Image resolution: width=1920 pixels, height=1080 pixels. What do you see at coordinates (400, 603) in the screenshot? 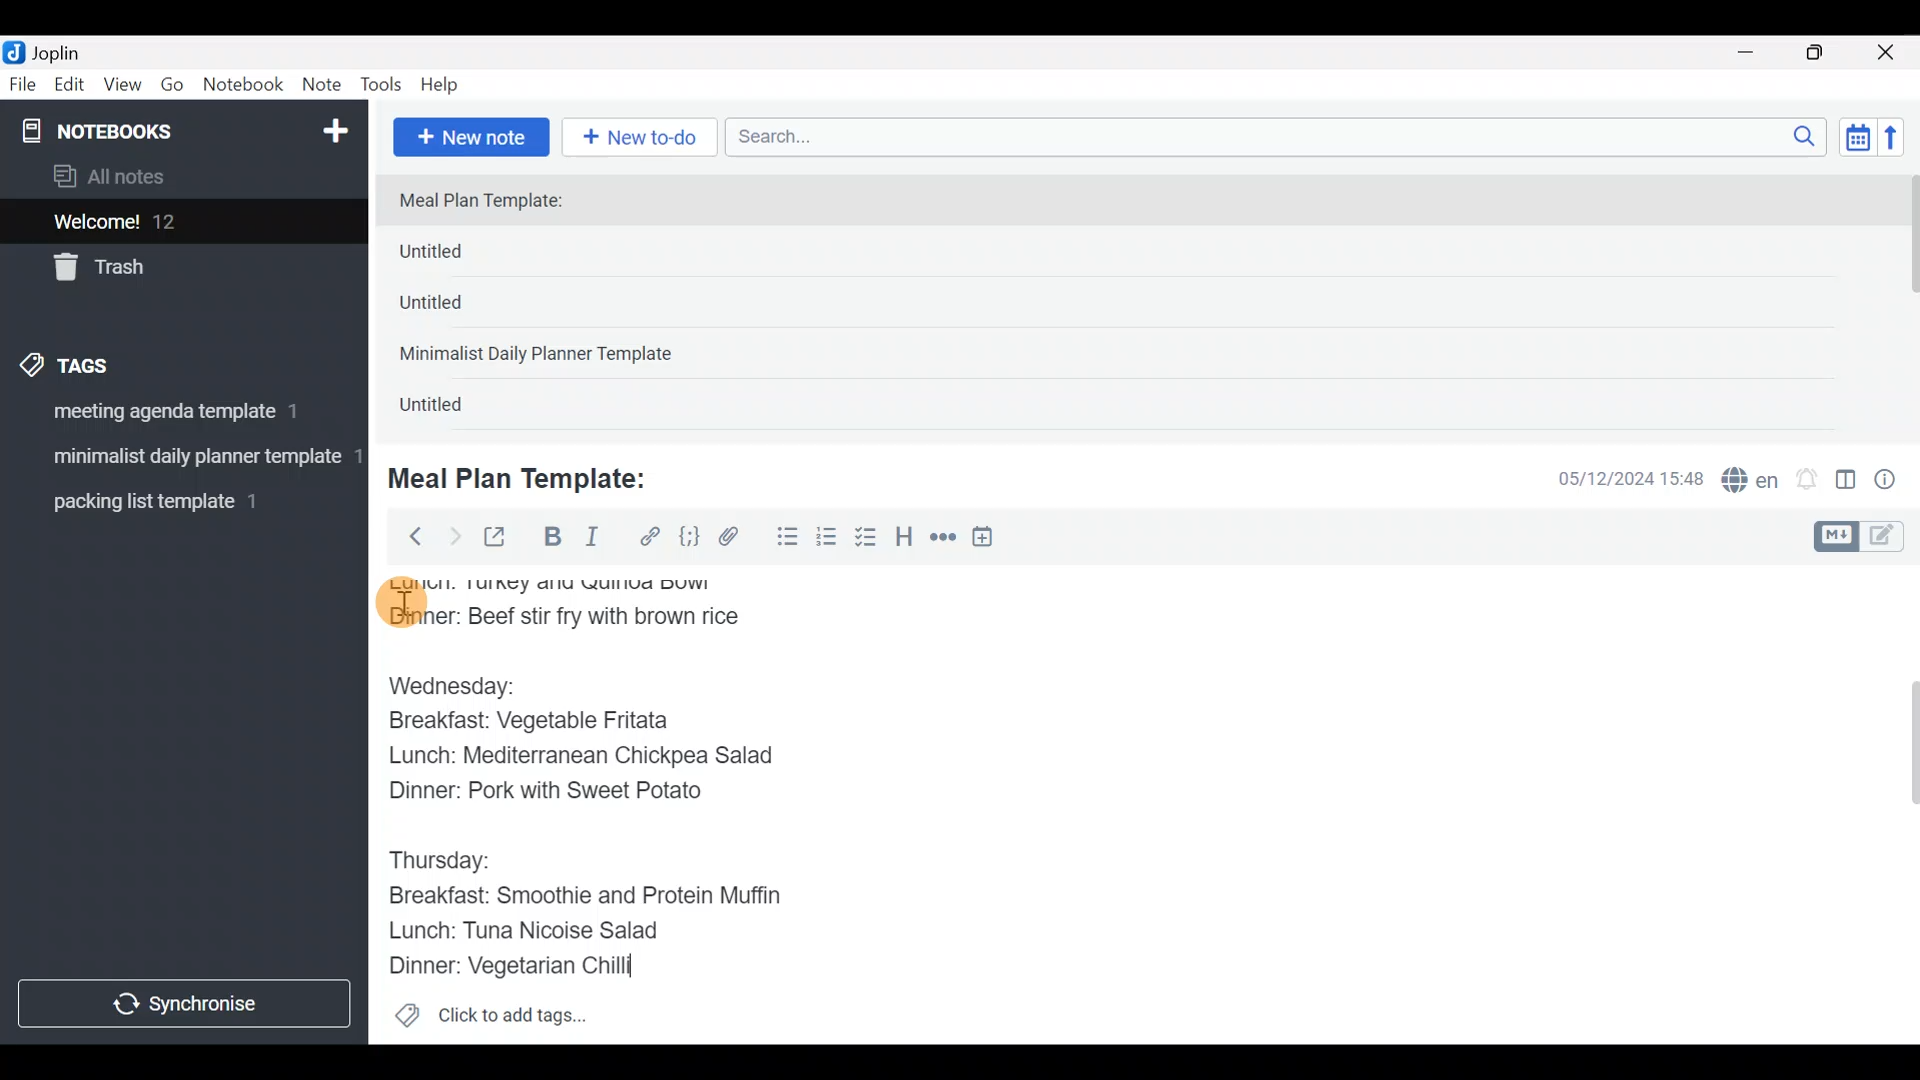
I see `cursor` at bounding box center [400, 603].